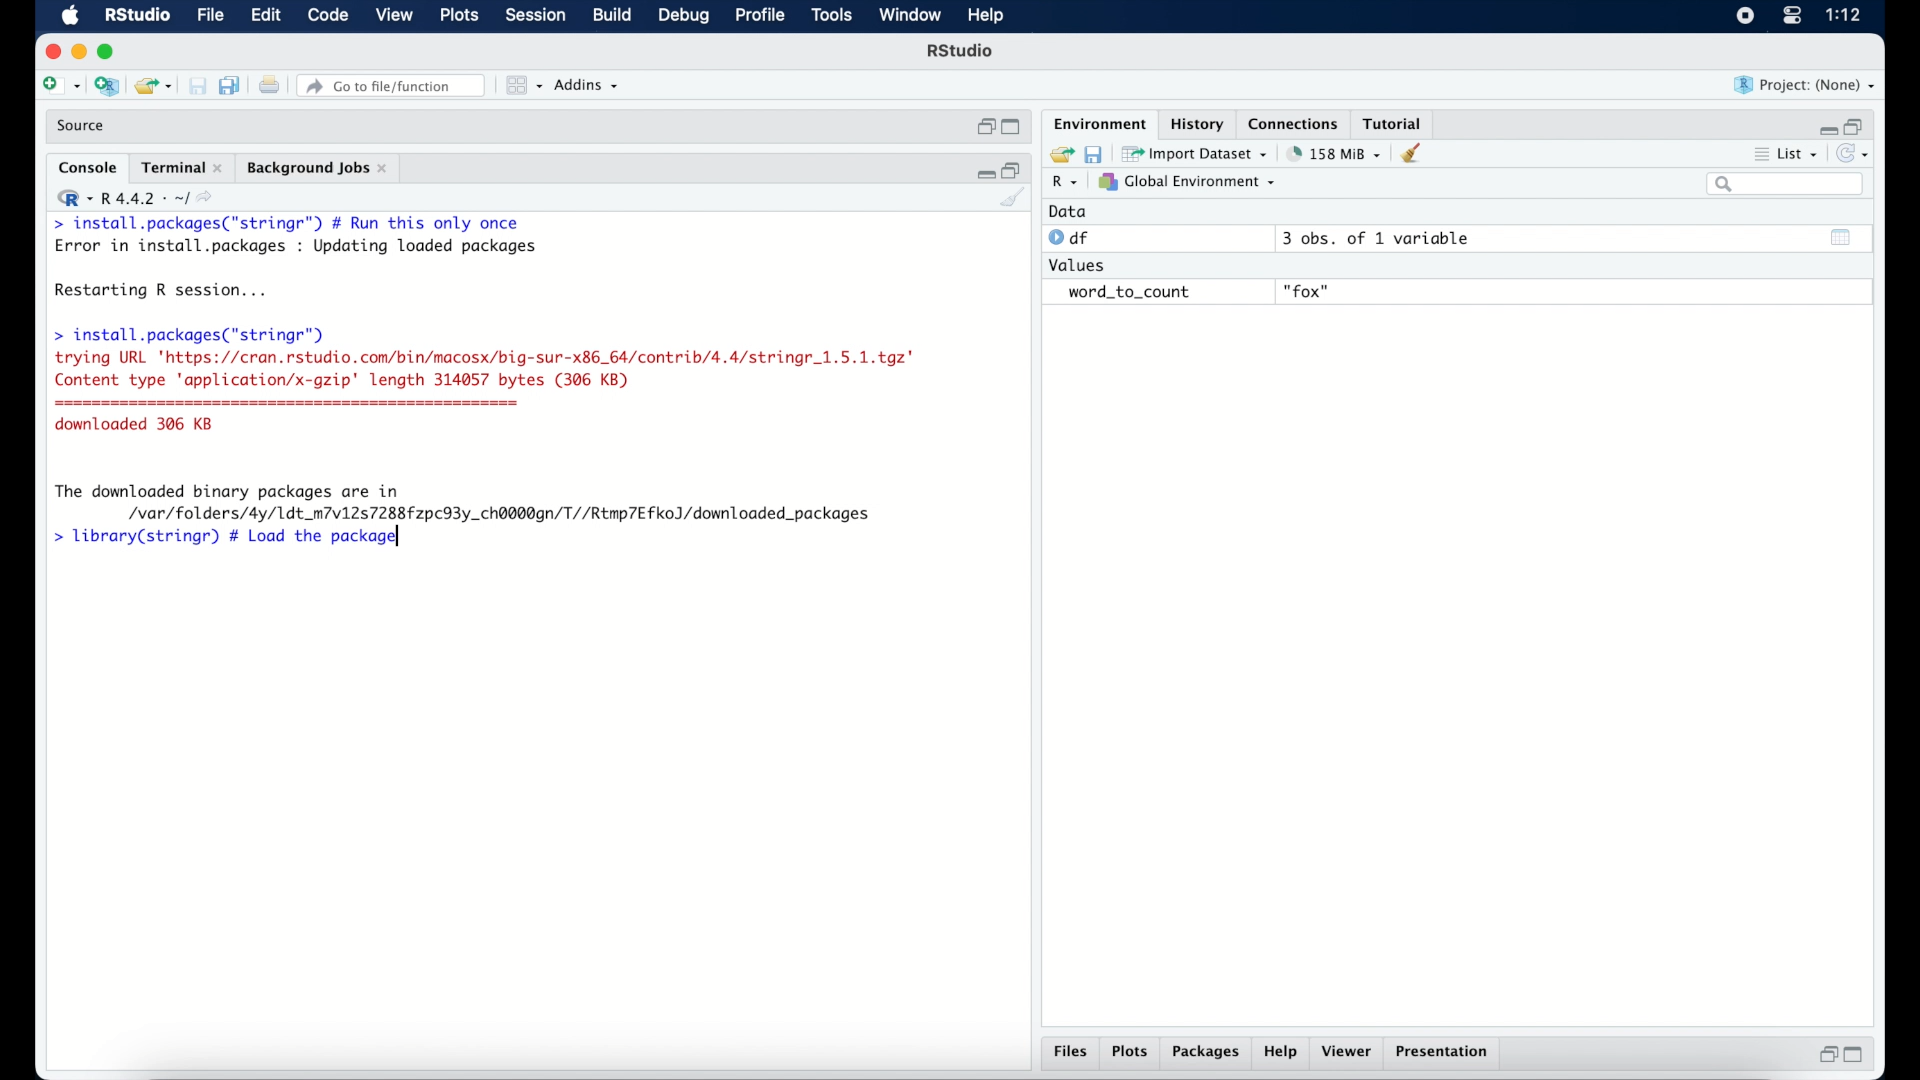 The height and width of the screenshot is (1080, 1920). Describe the element at coordinates (134, 198) in the screenshot. I see `R 4.4.2` at that location.